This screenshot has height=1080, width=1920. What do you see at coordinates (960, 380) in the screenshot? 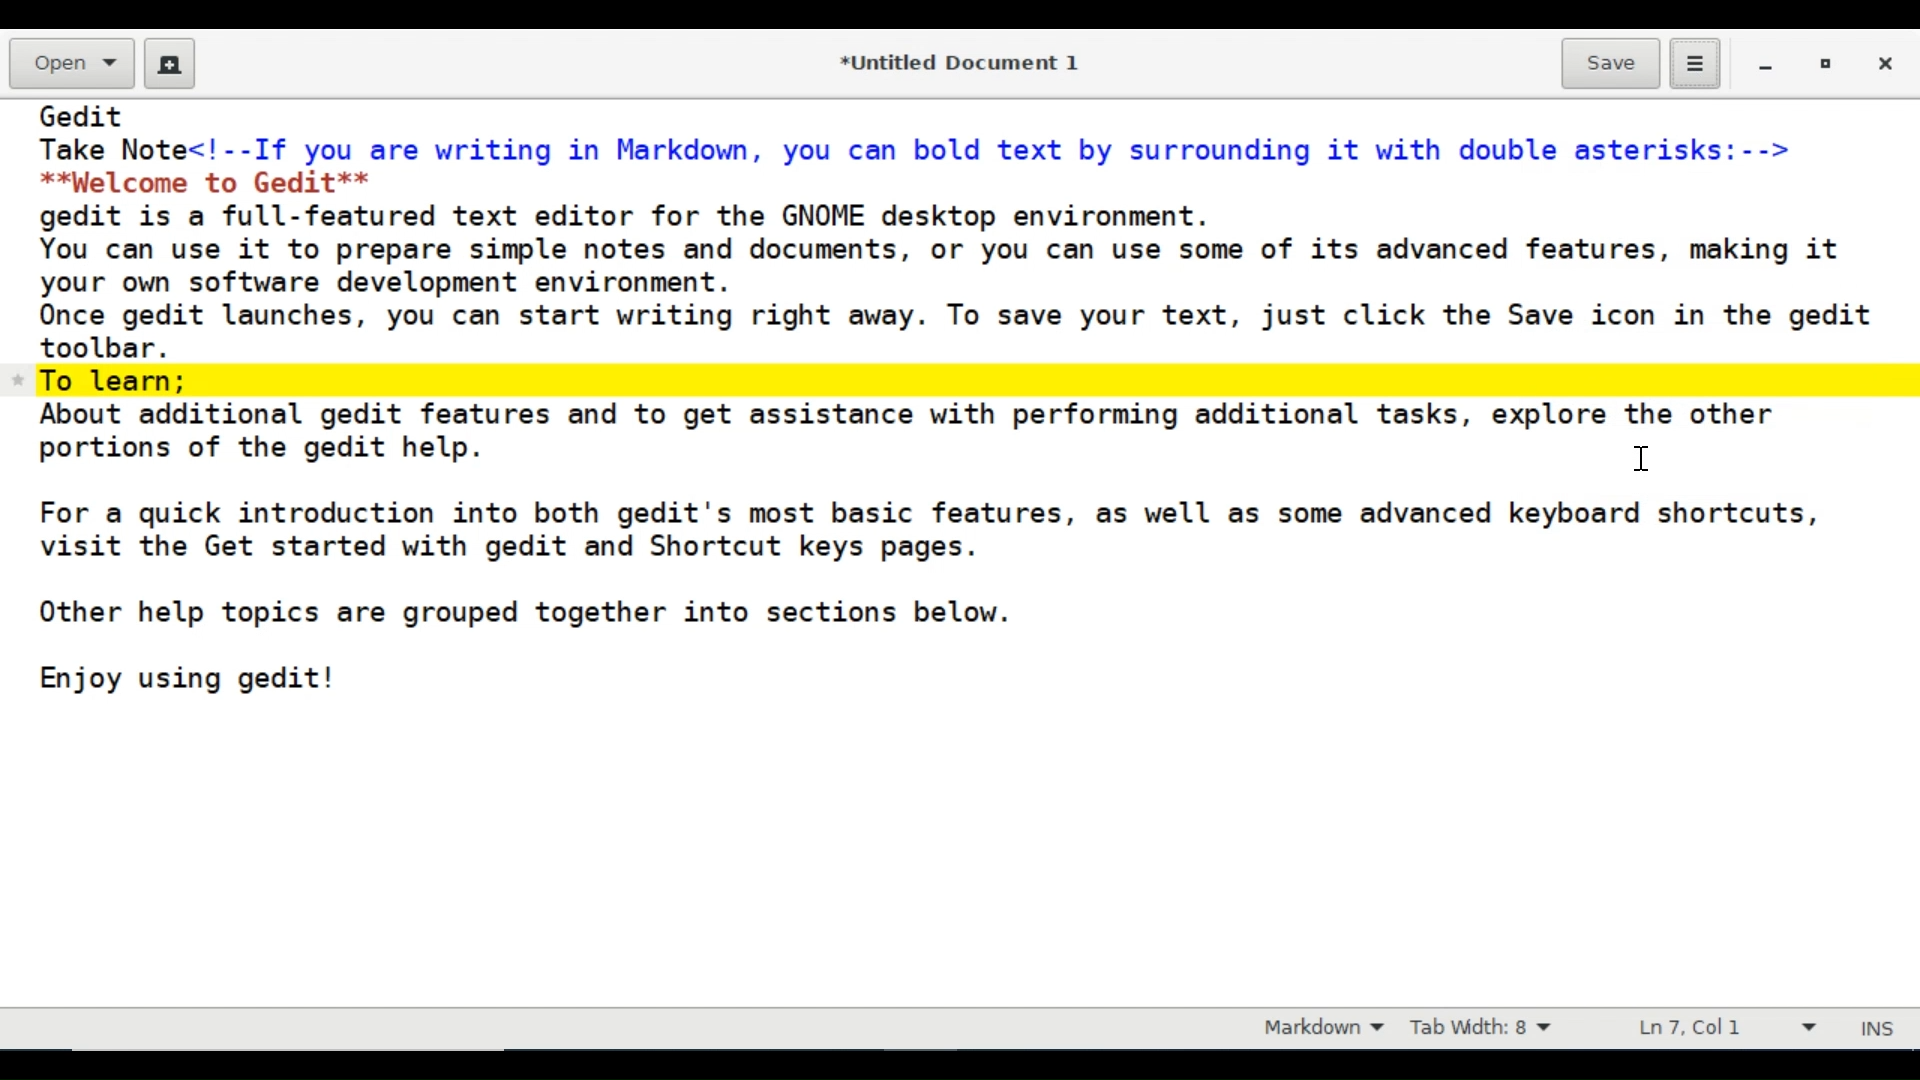
I see `added bookmark to line number 7` at bounding box center [960, 380].